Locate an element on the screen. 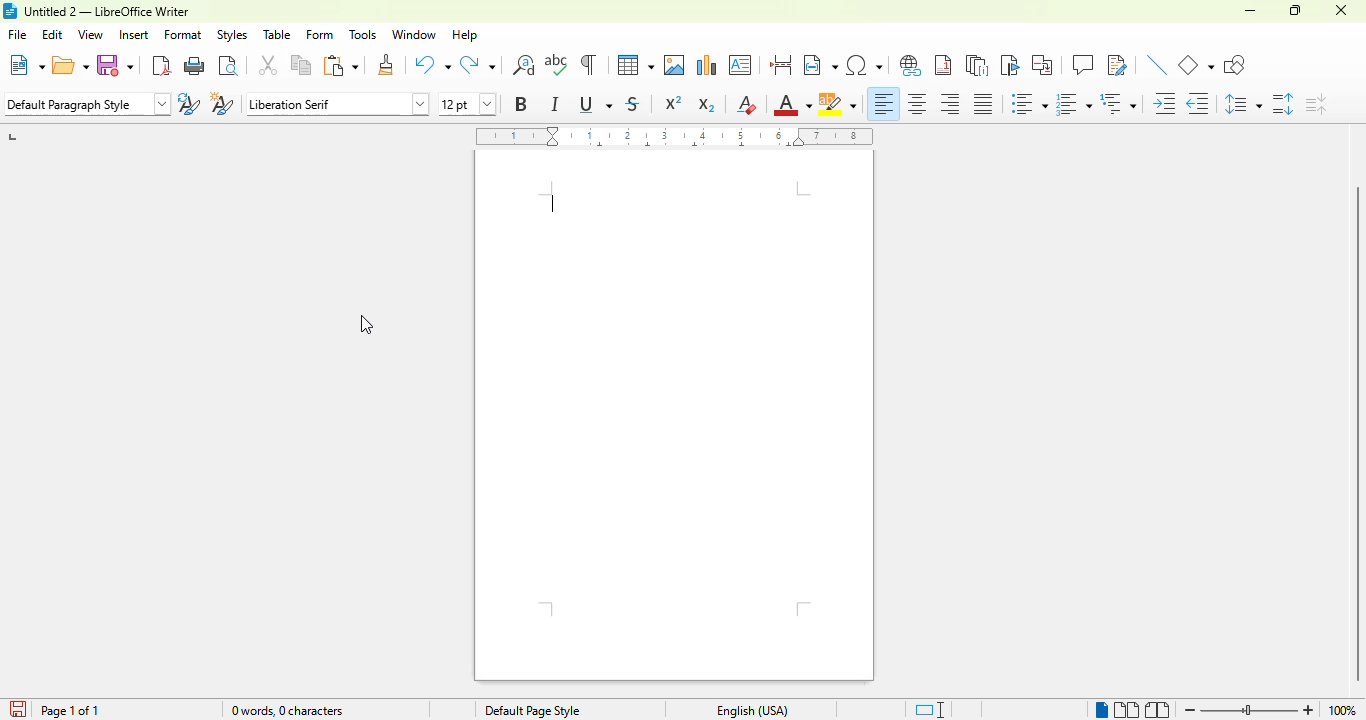 This screenshot has height=720, width=1366. basic shapes is located at coordinates (1197, 66).